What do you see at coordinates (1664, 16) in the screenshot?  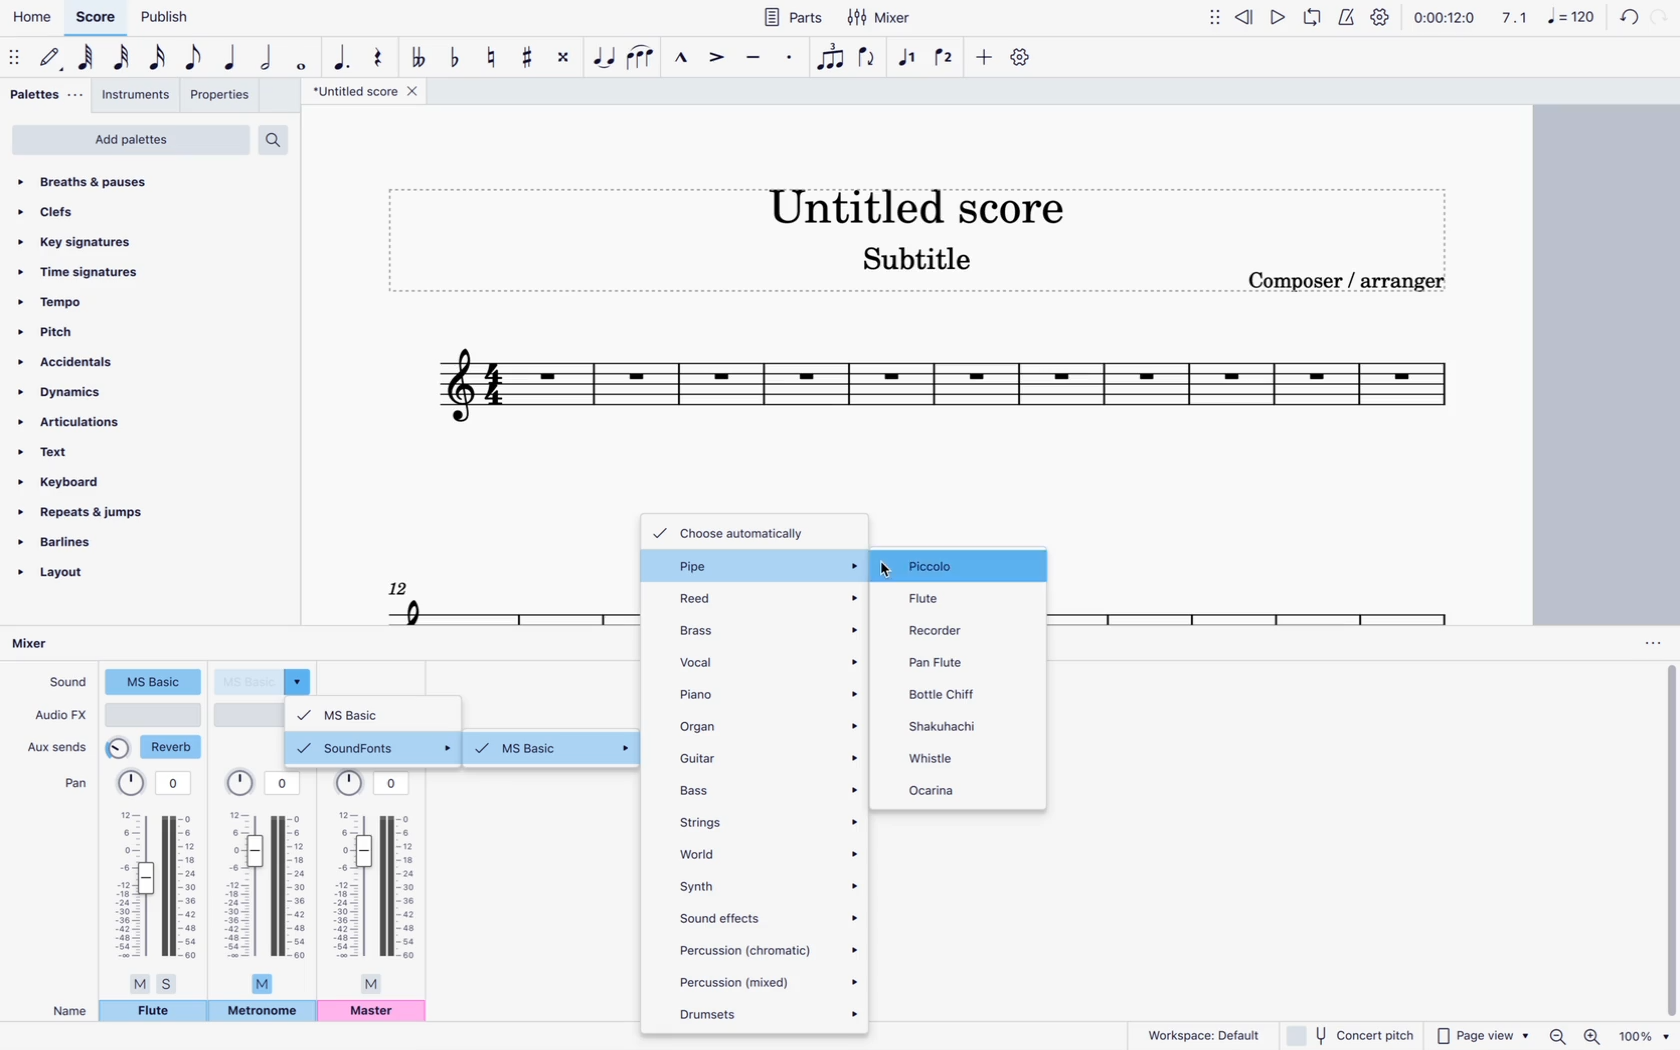 I see `forward` at bounding box center [1664, 16].